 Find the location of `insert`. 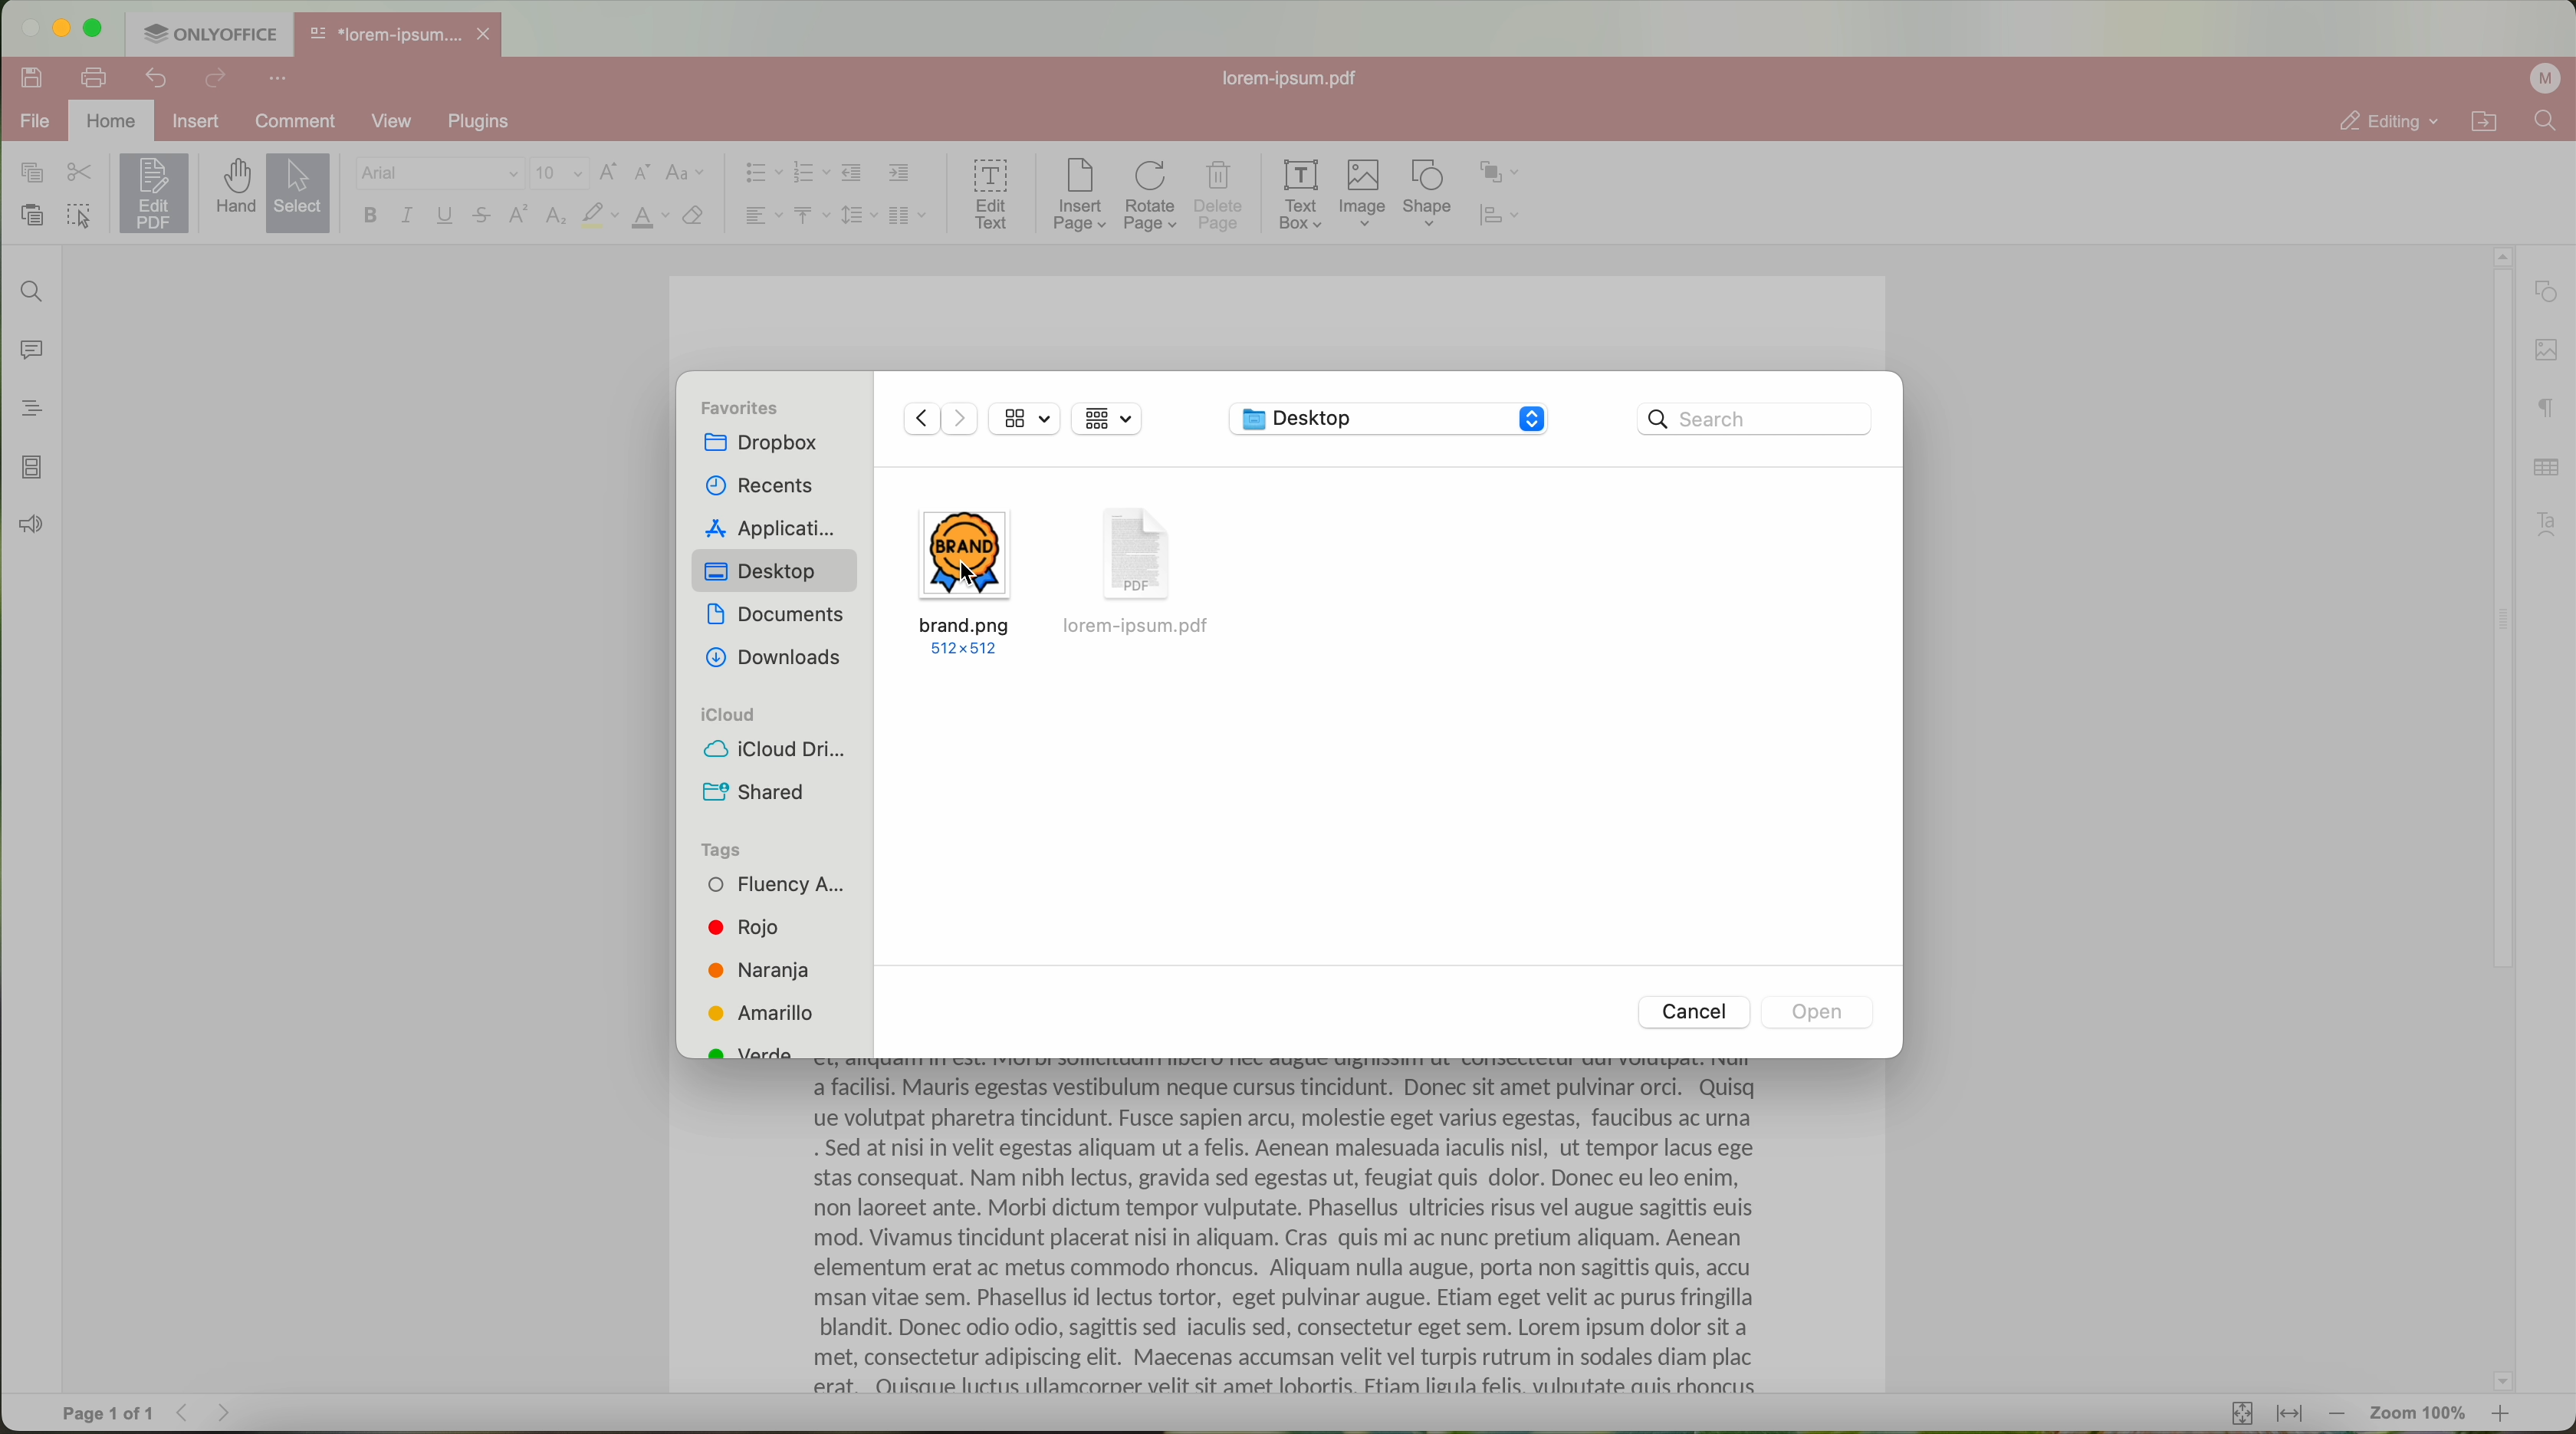

insert is located at coordinates (195, 120).